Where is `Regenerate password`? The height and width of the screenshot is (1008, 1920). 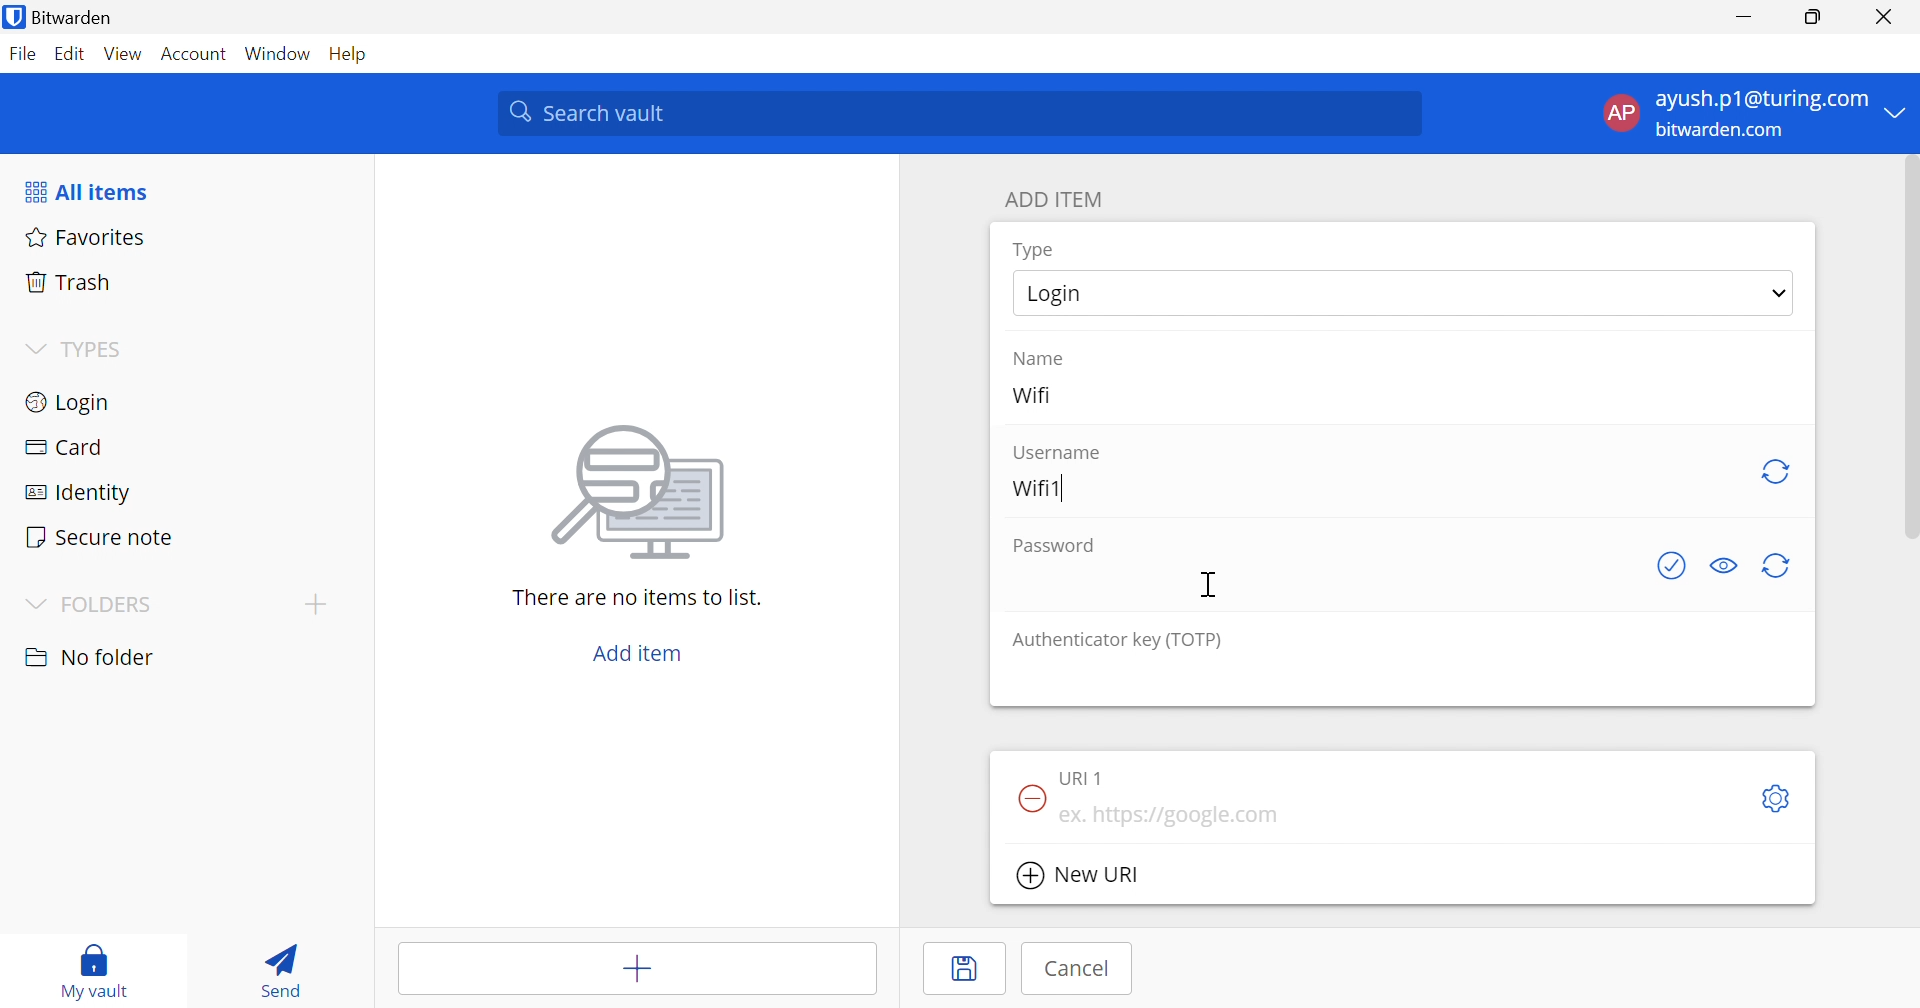
Regenerate password is located at coordinates (1778, 567).